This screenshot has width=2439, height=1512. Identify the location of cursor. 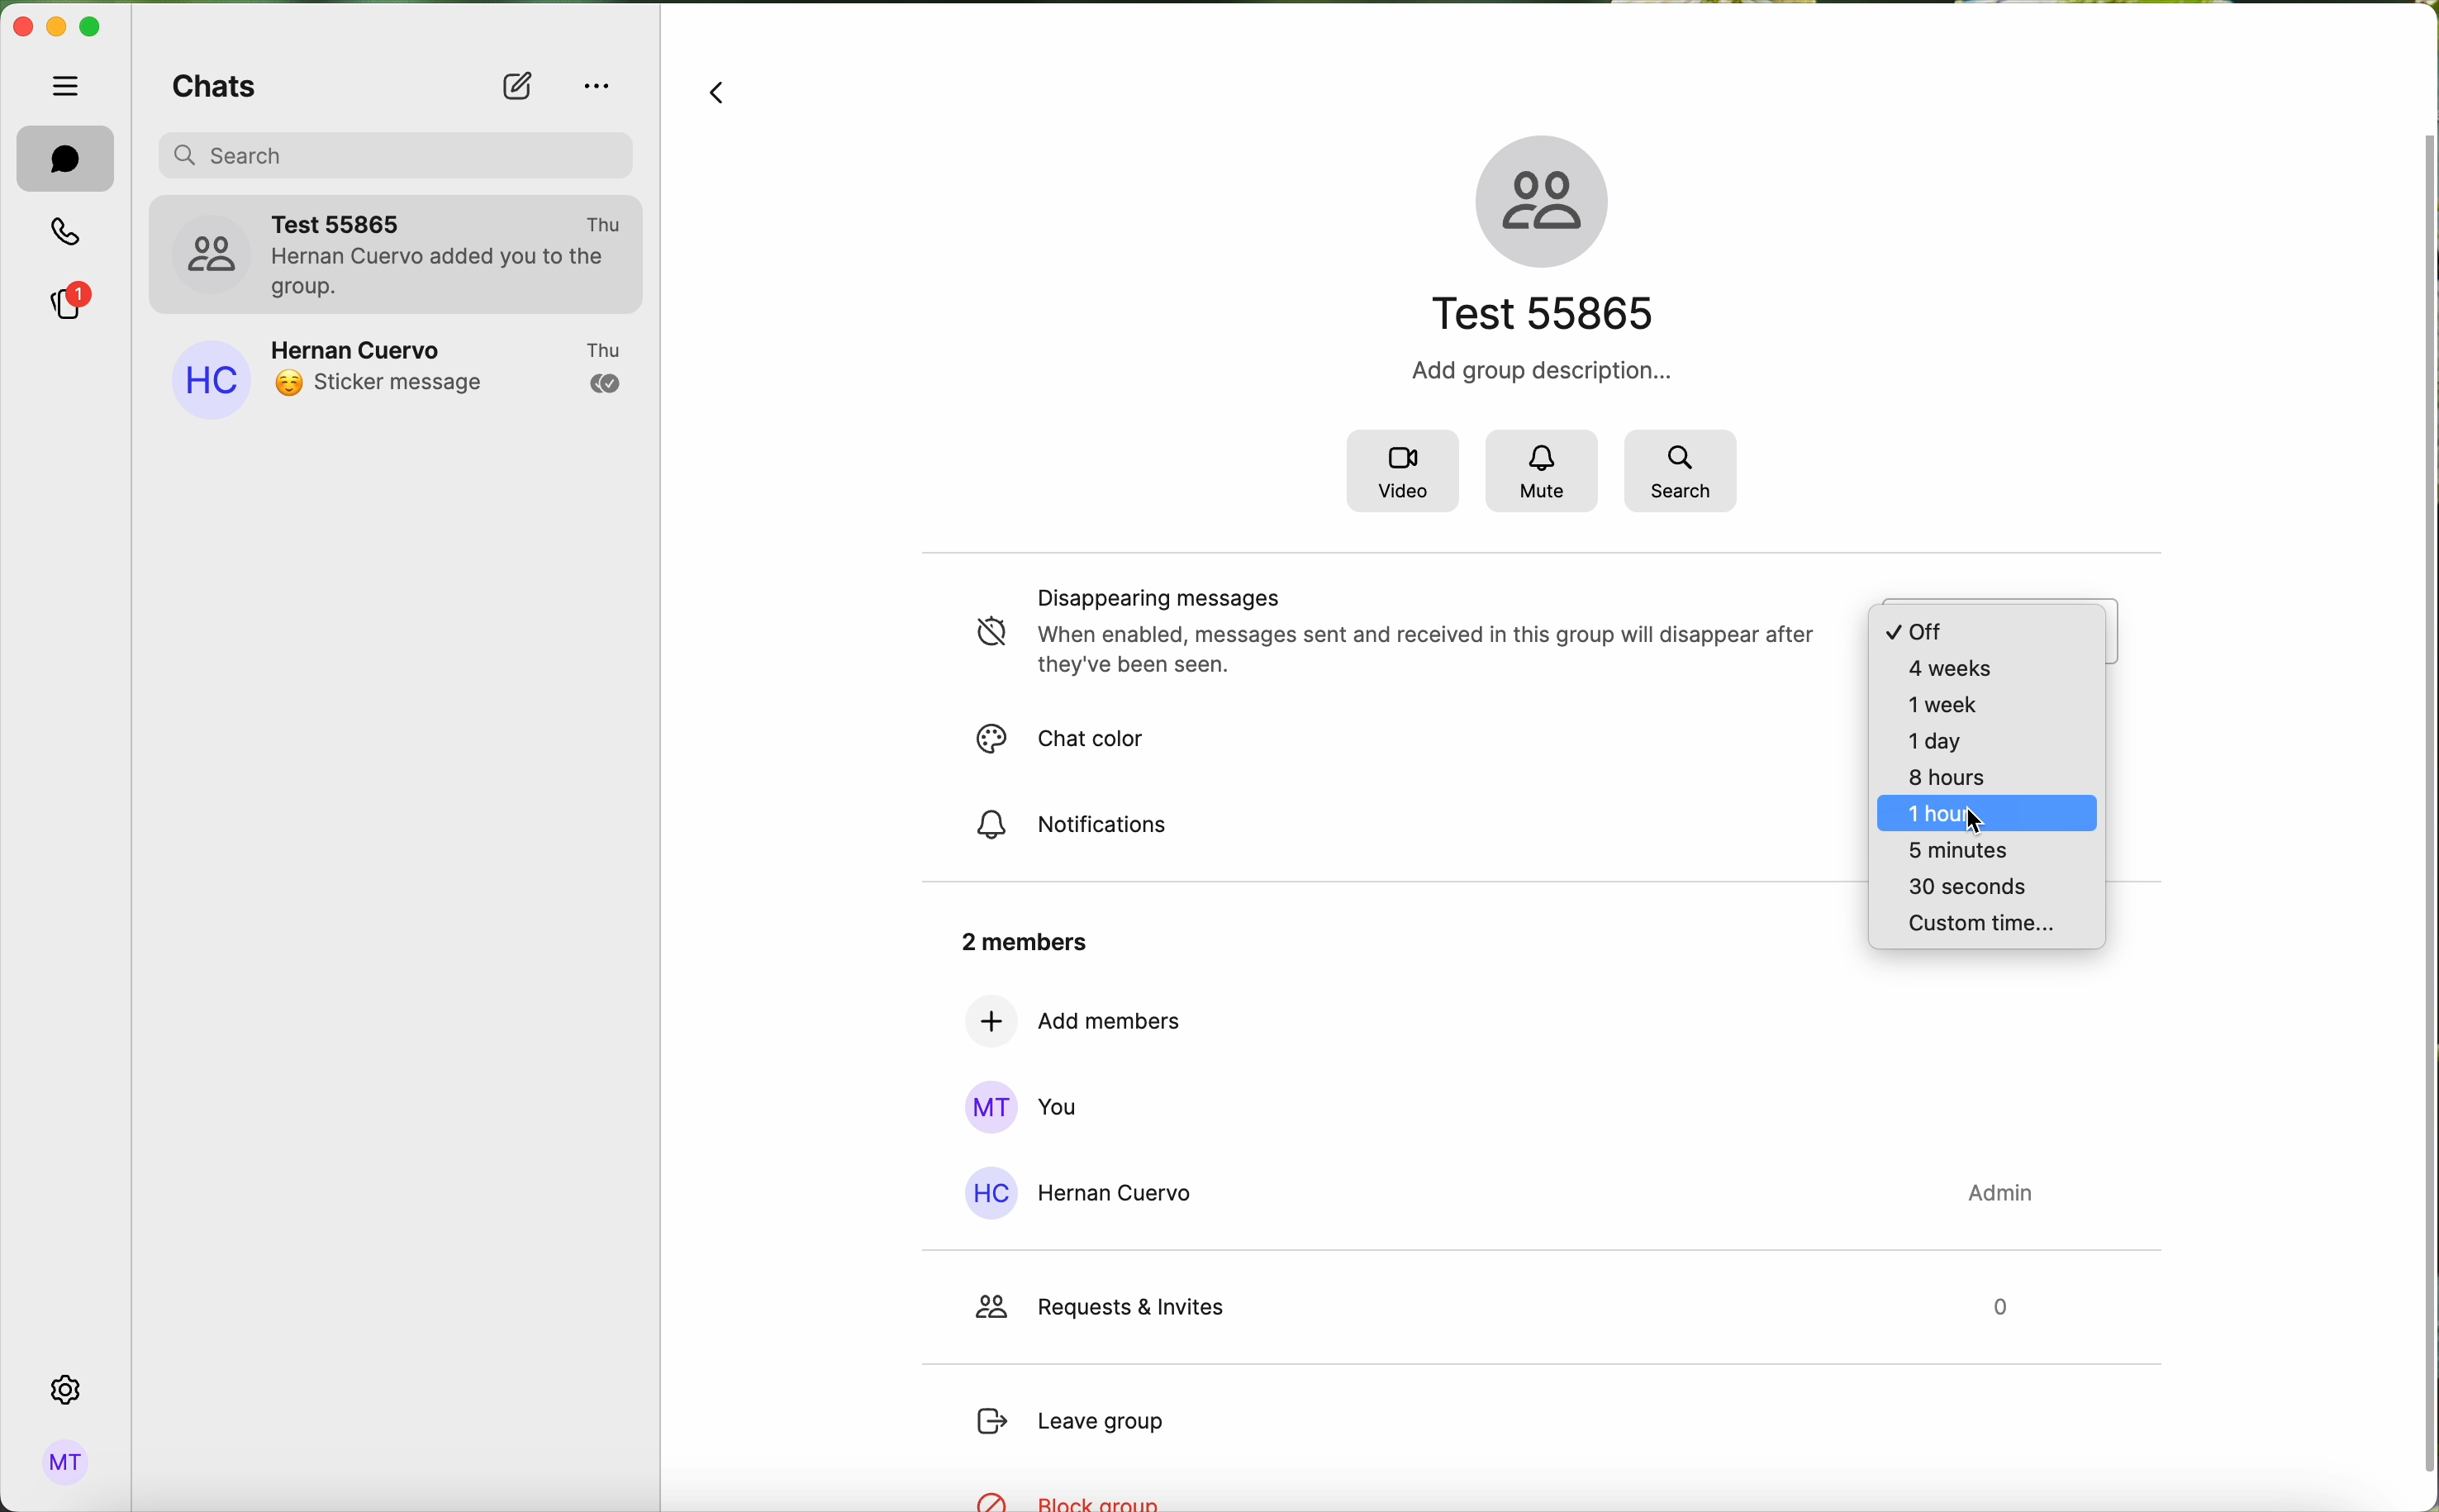
(1978, 825).